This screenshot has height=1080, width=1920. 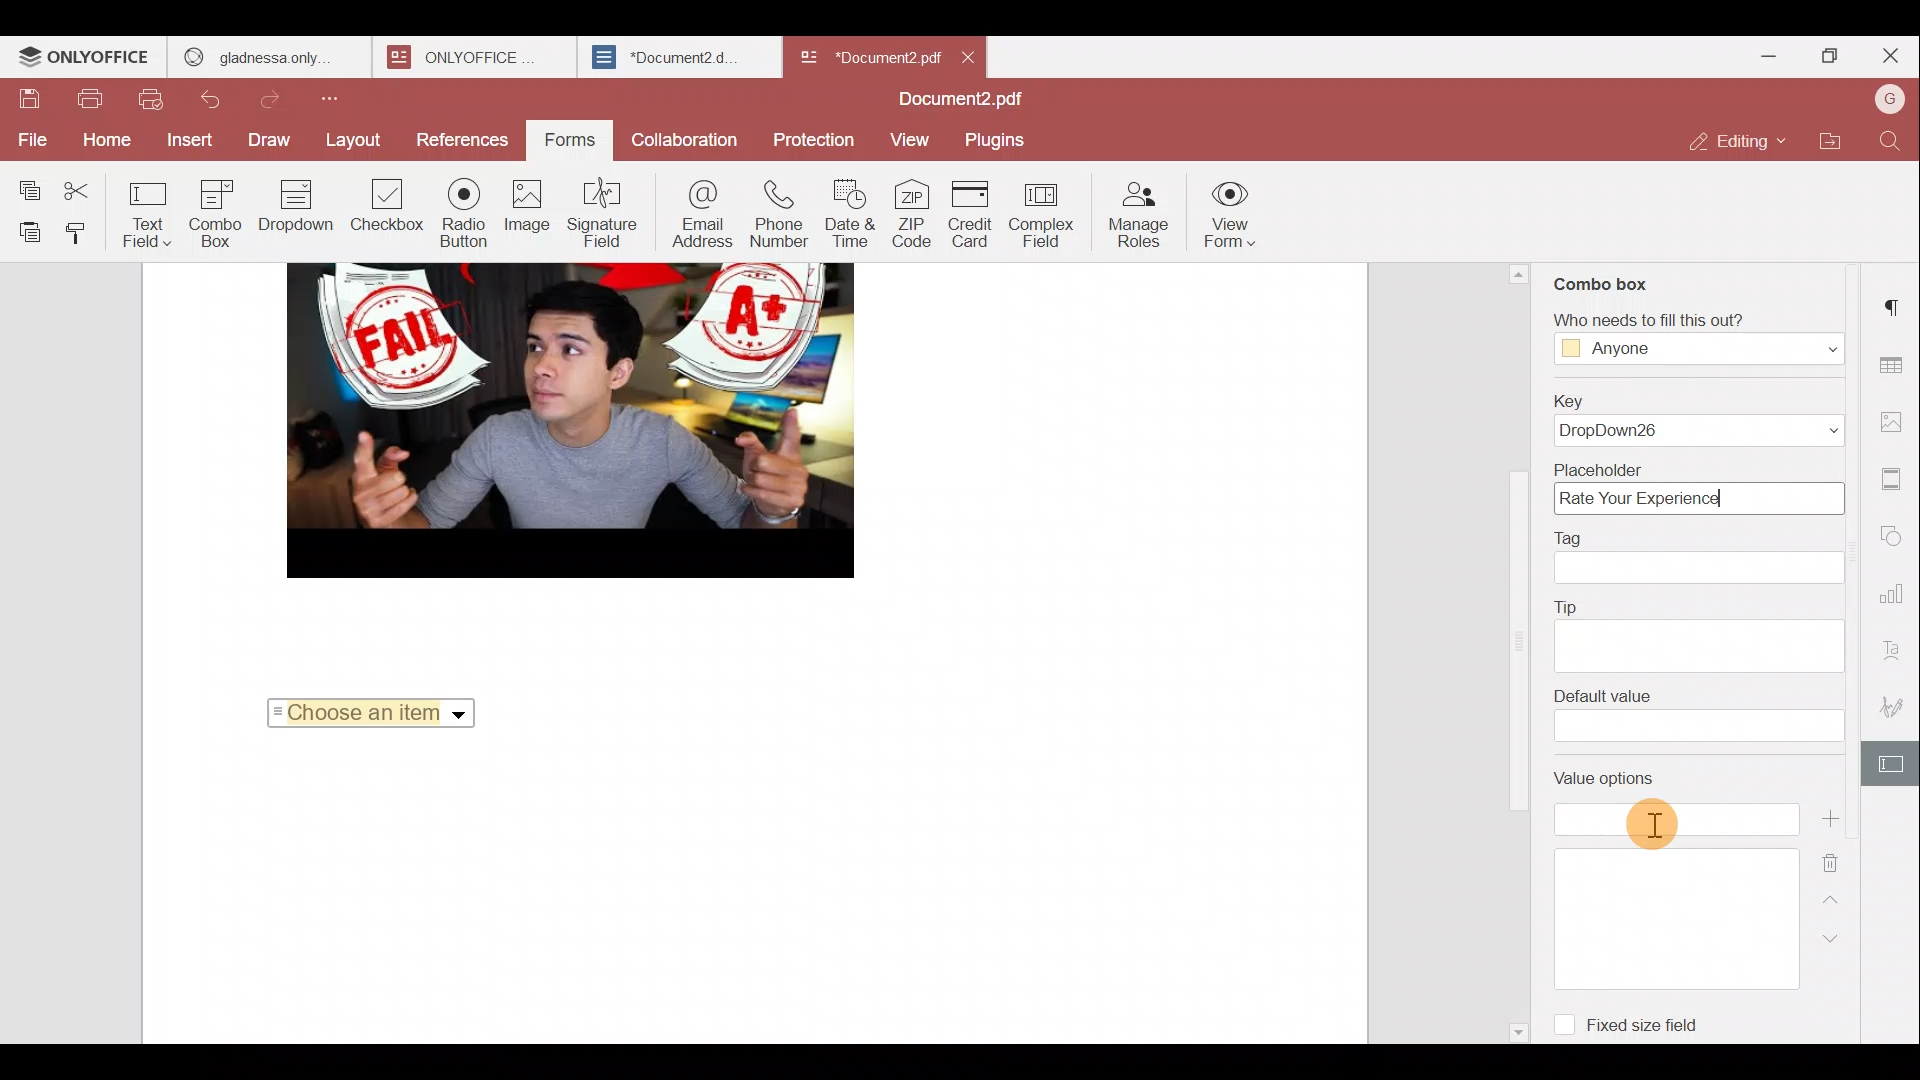 What do you see at coordinates (29, 186) in the screenshot?
I see `Copy` at bounding box center [29, 186].